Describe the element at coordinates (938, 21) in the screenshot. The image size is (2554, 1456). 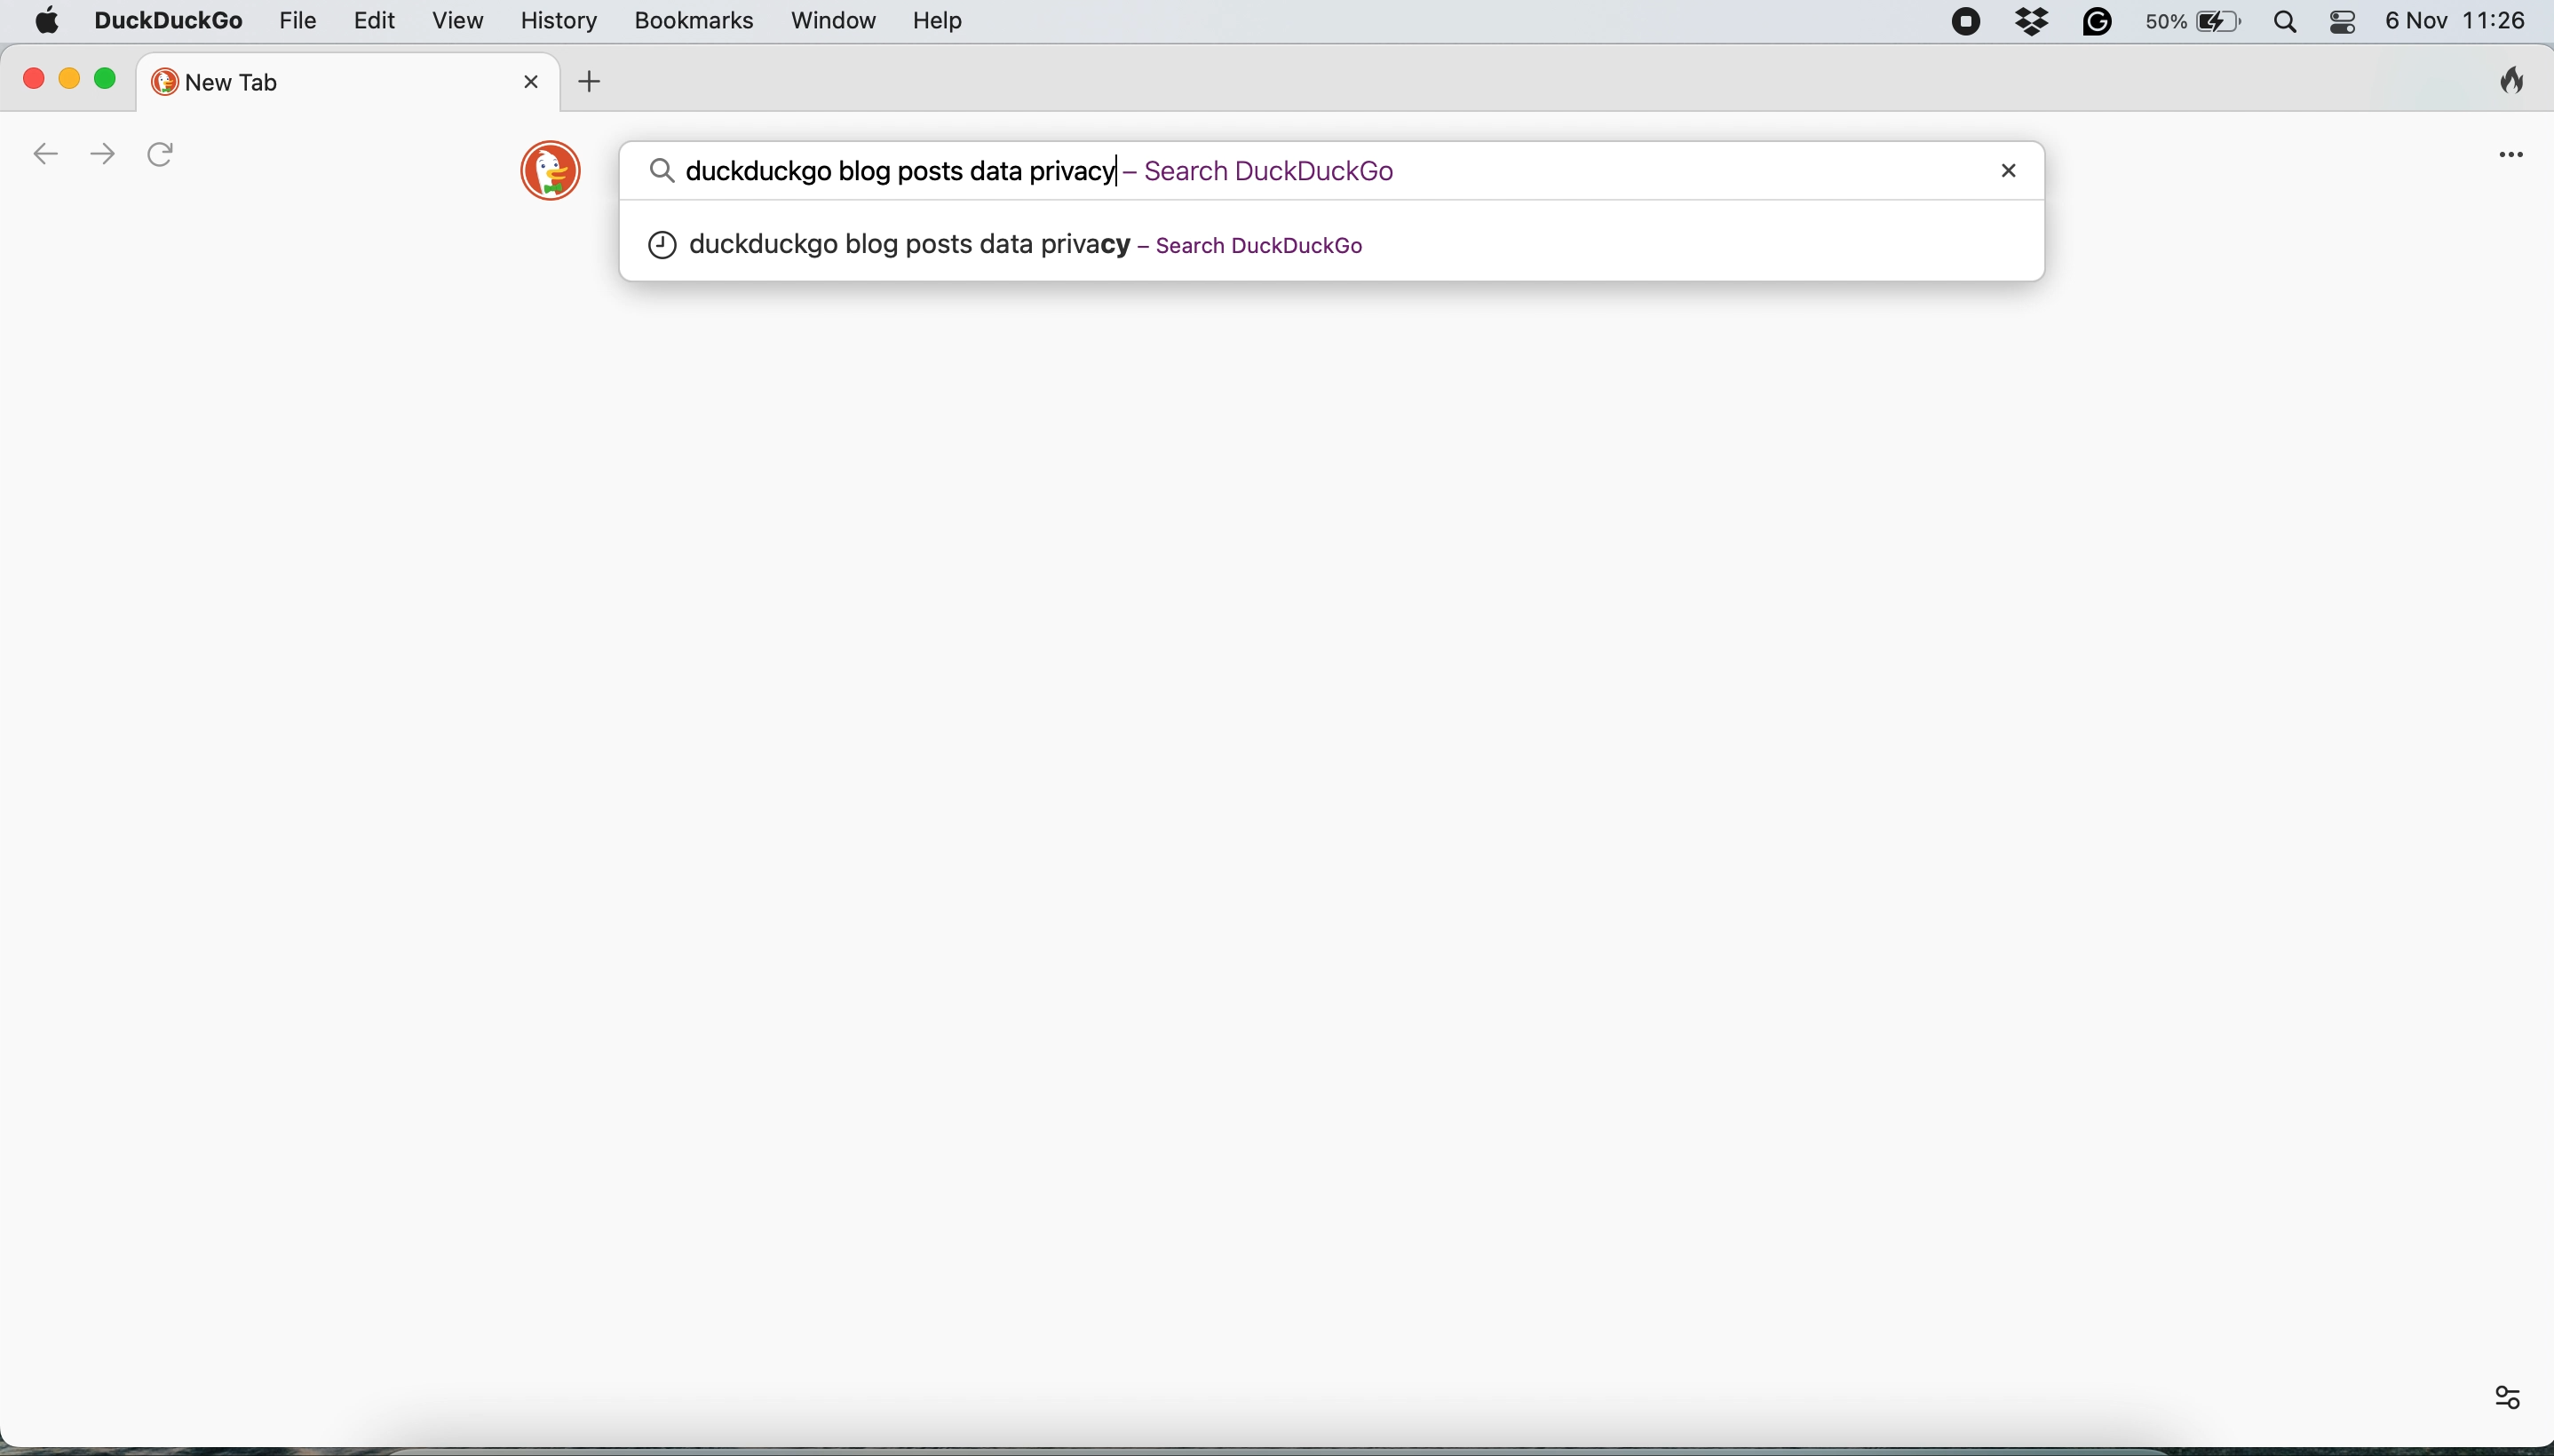
I see `help` at that location.